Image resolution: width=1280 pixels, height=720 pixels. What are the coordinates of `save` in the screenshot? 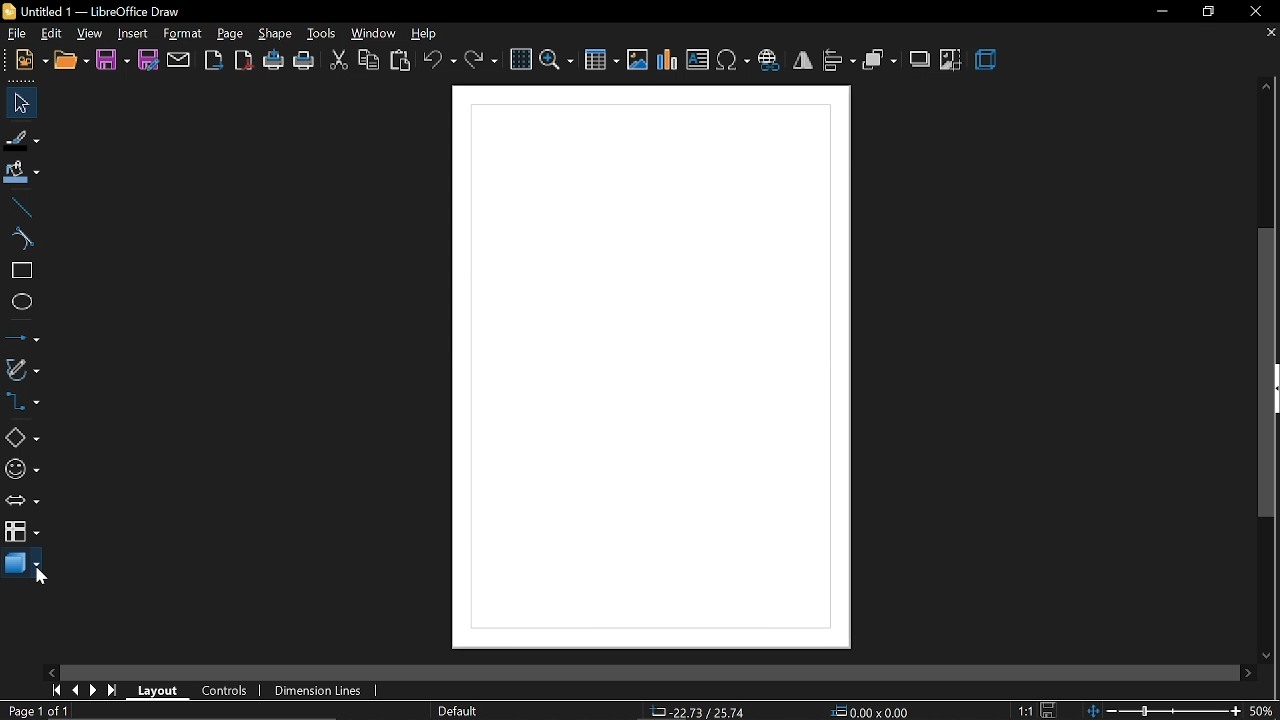 It's located at (1050, 710).